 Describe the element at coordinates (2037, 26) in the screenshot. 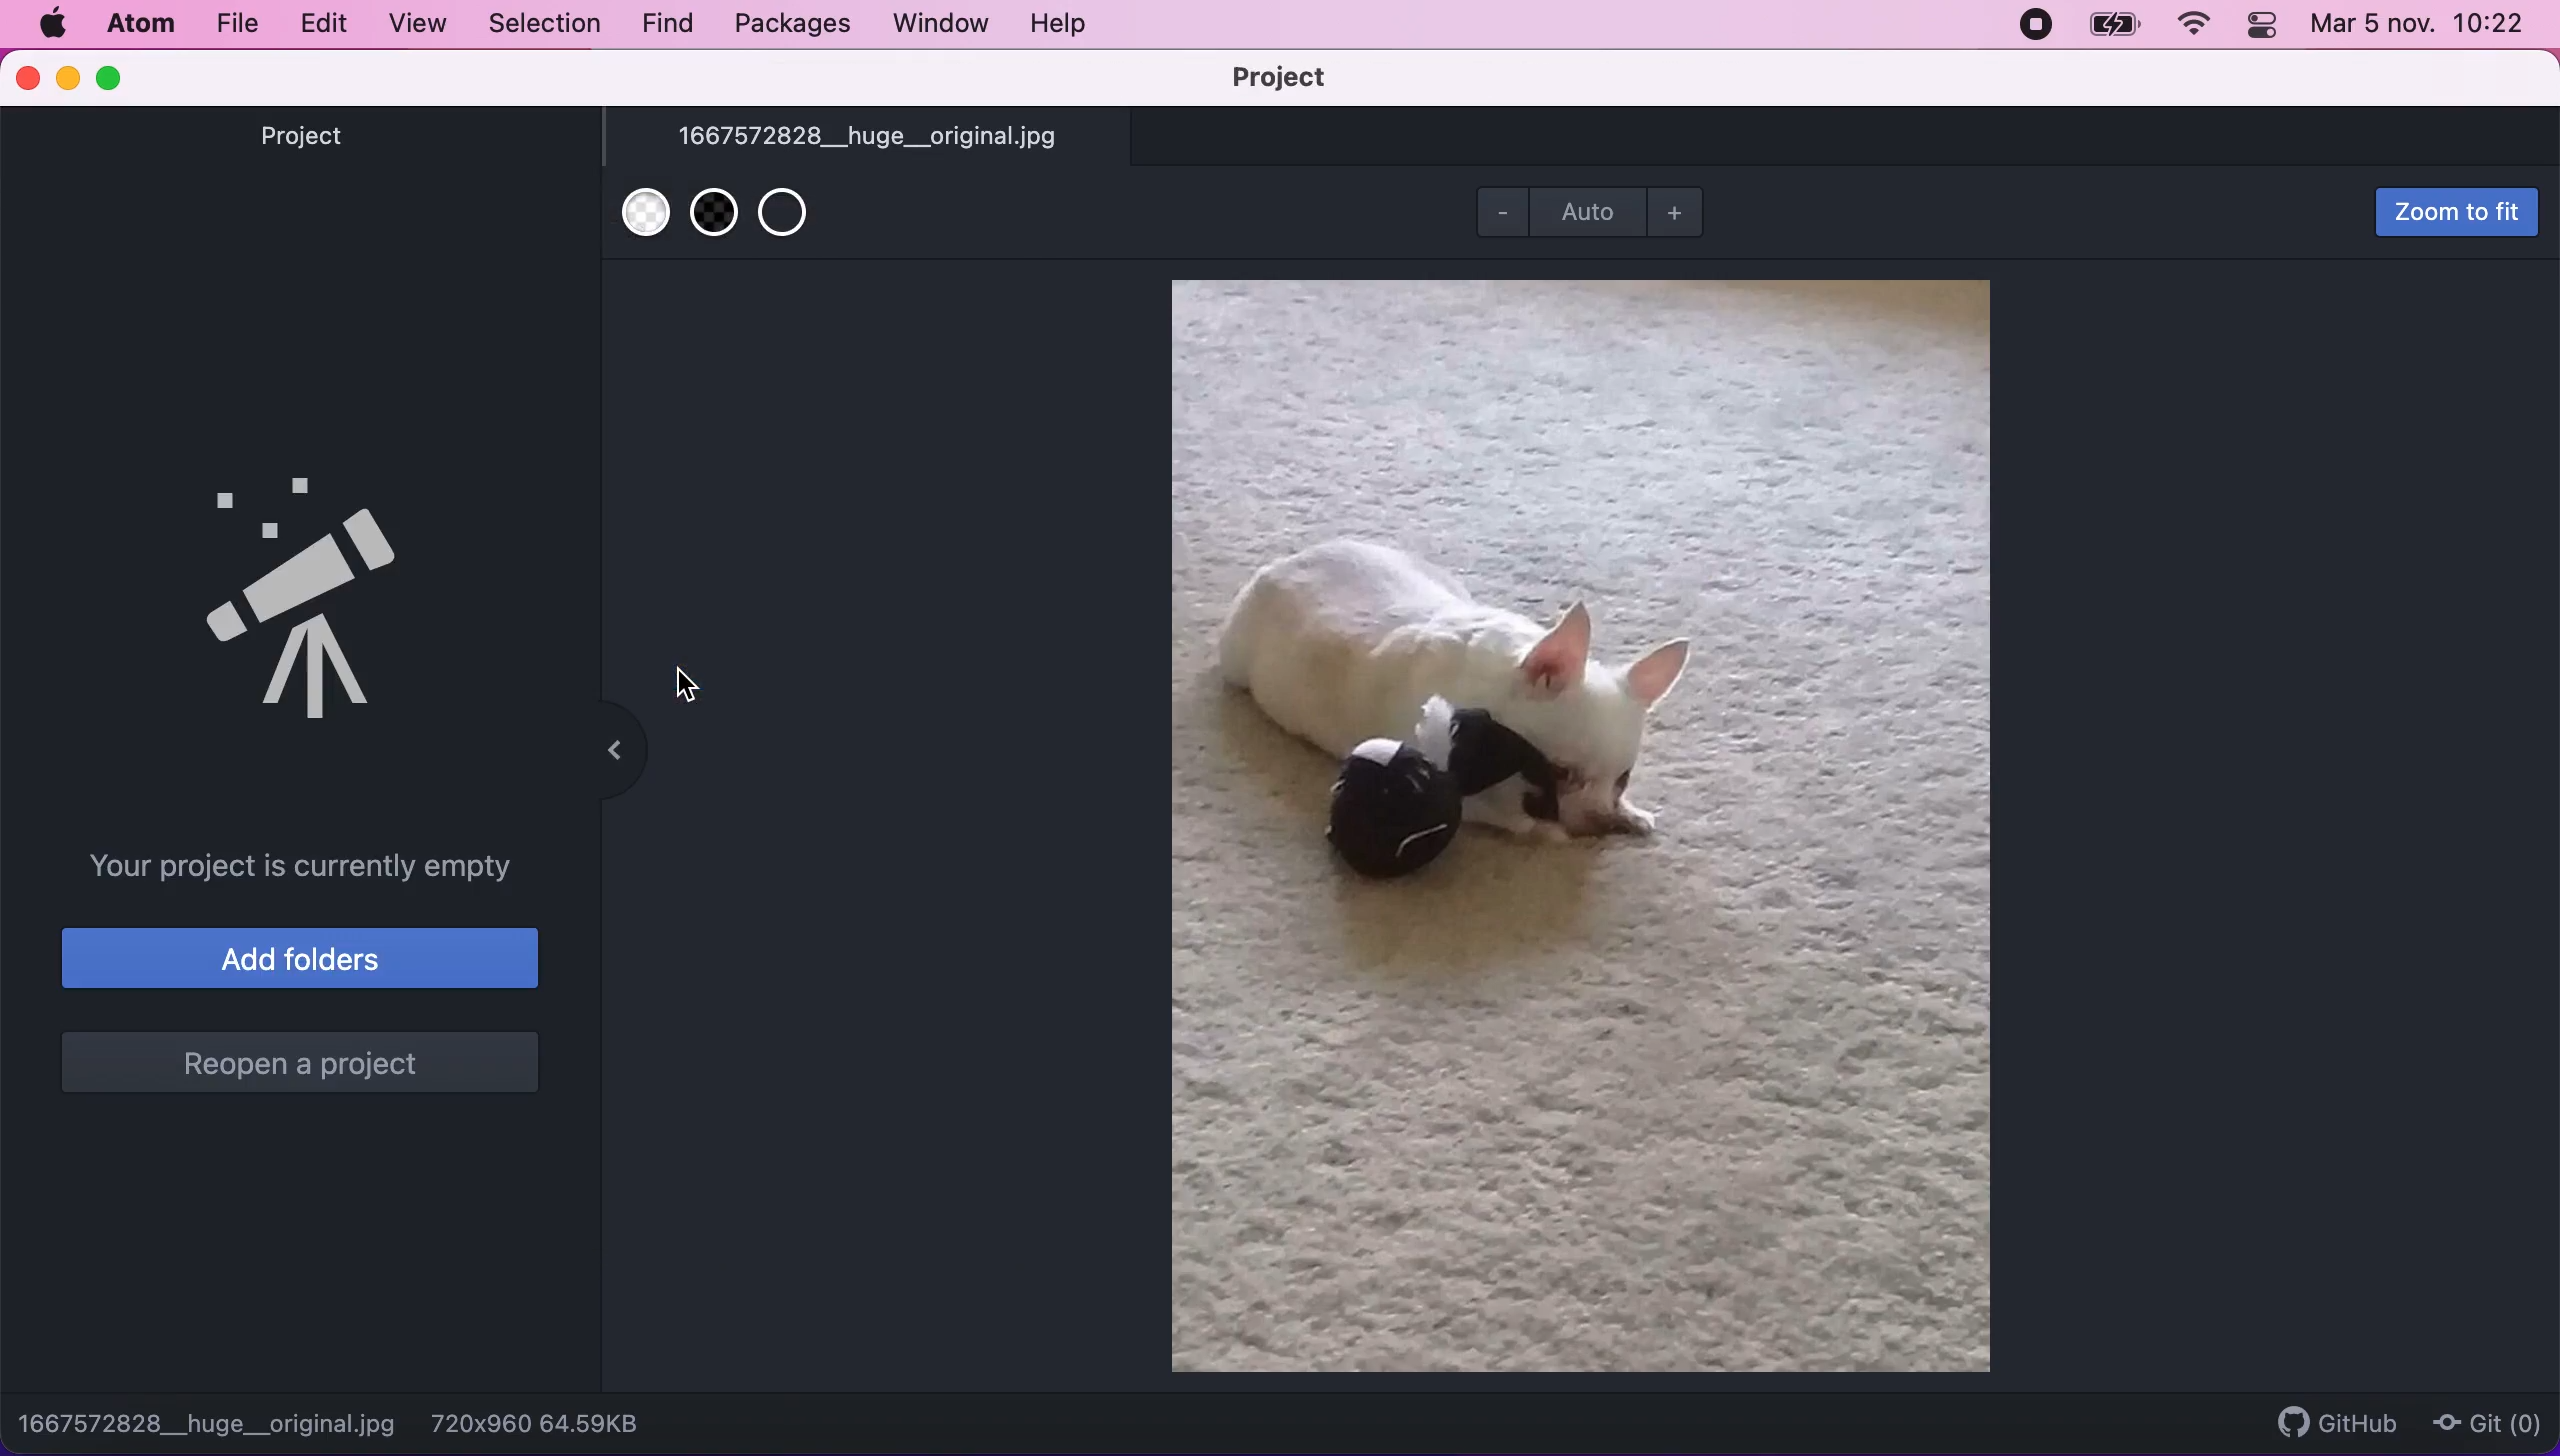

I see `recording stopped` at that location.